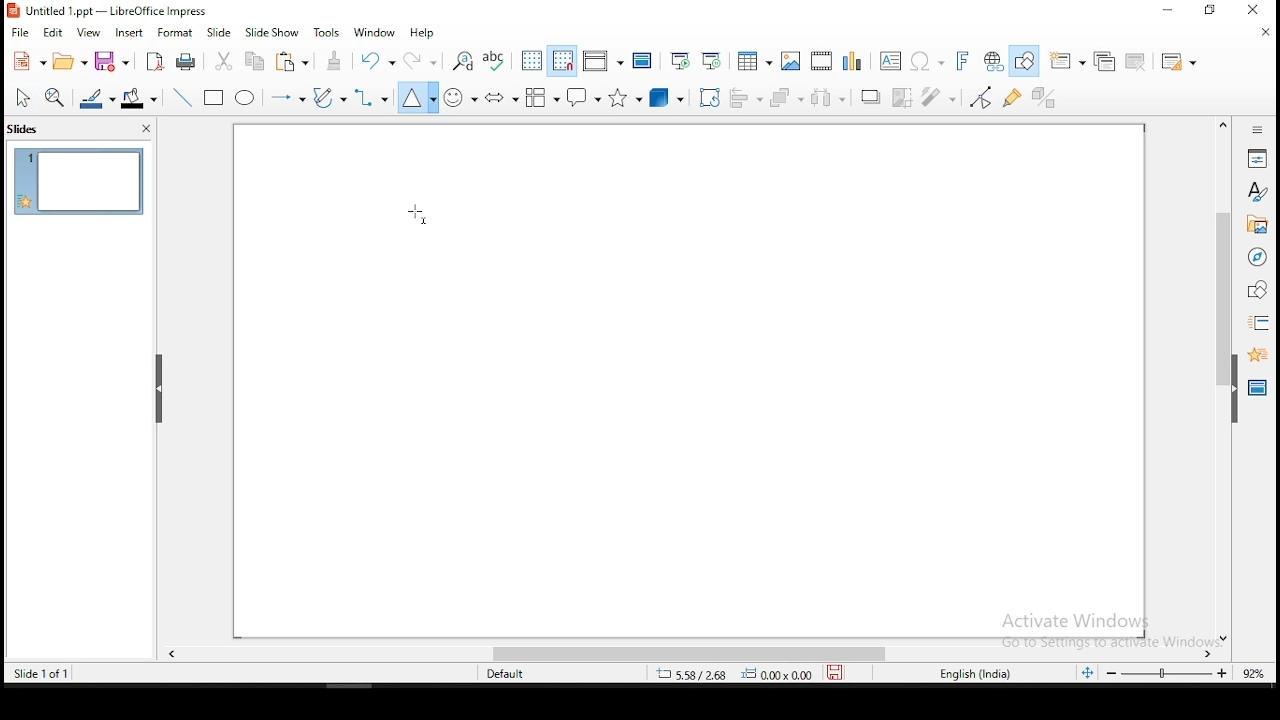 The width and height of the screenshot is (1280, 720). What do you see at coordinates (464, 60) in the screenshot?
I see `find and replace` at bounding box center [464, 60].